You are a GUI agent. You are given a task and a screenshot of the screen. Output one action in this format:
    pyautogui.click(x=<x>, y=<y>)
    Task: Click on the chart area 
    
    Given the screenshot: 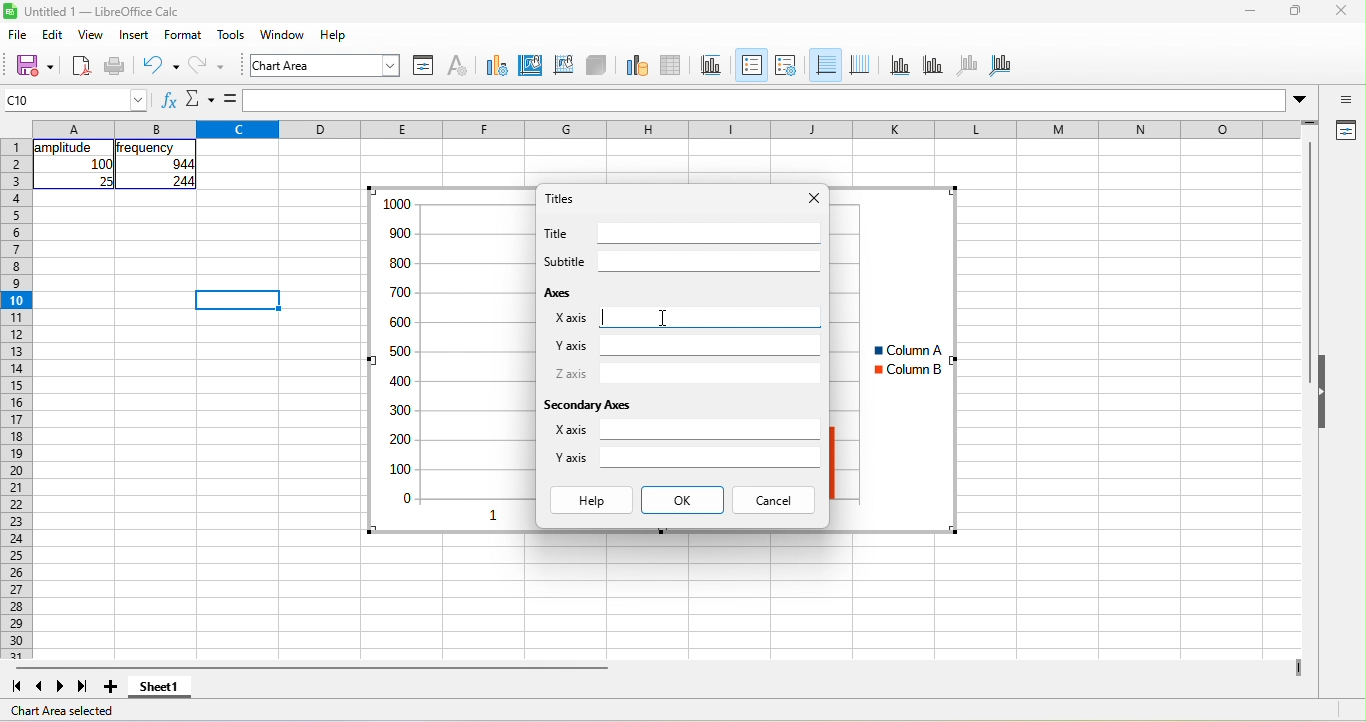 What is the action you would take?
    pyautogui.click(x=531, y=66)
    